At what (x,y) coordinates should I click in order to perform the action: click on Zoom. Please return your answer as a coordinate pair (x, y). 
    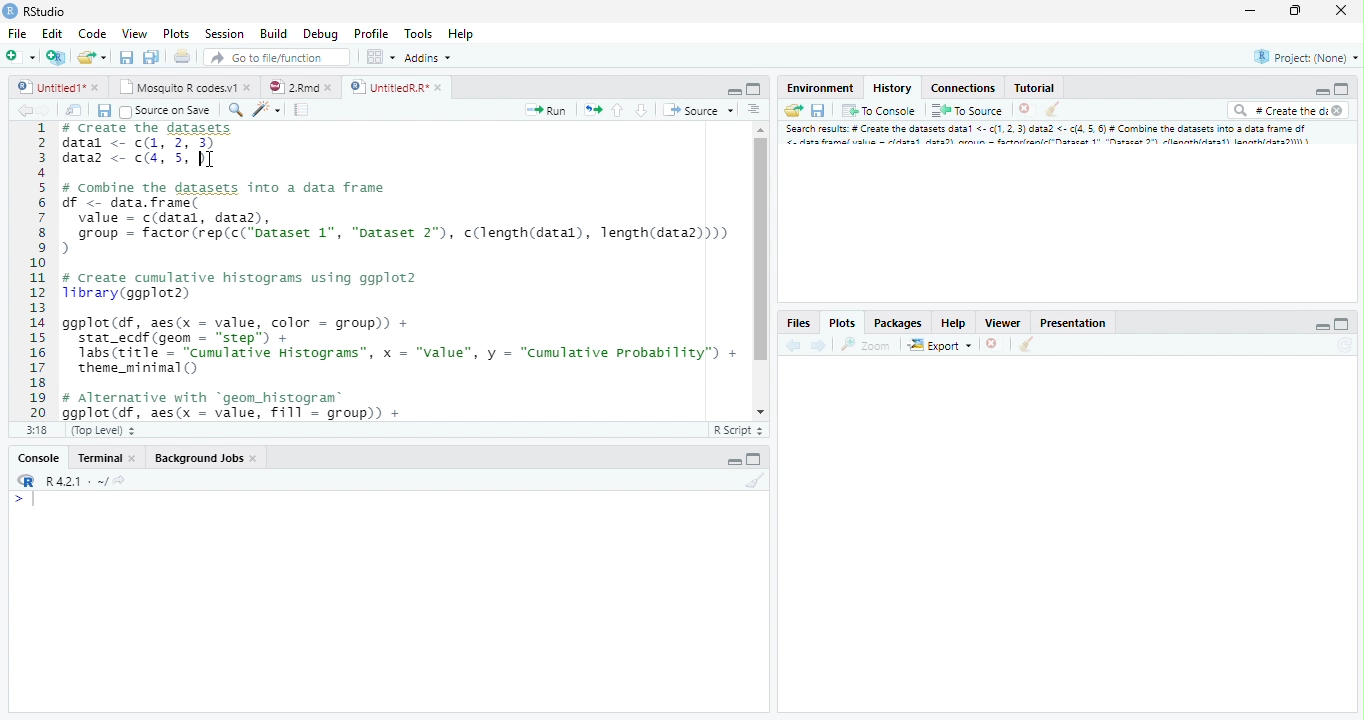
    Looking at the image, I should click on (864, 346).